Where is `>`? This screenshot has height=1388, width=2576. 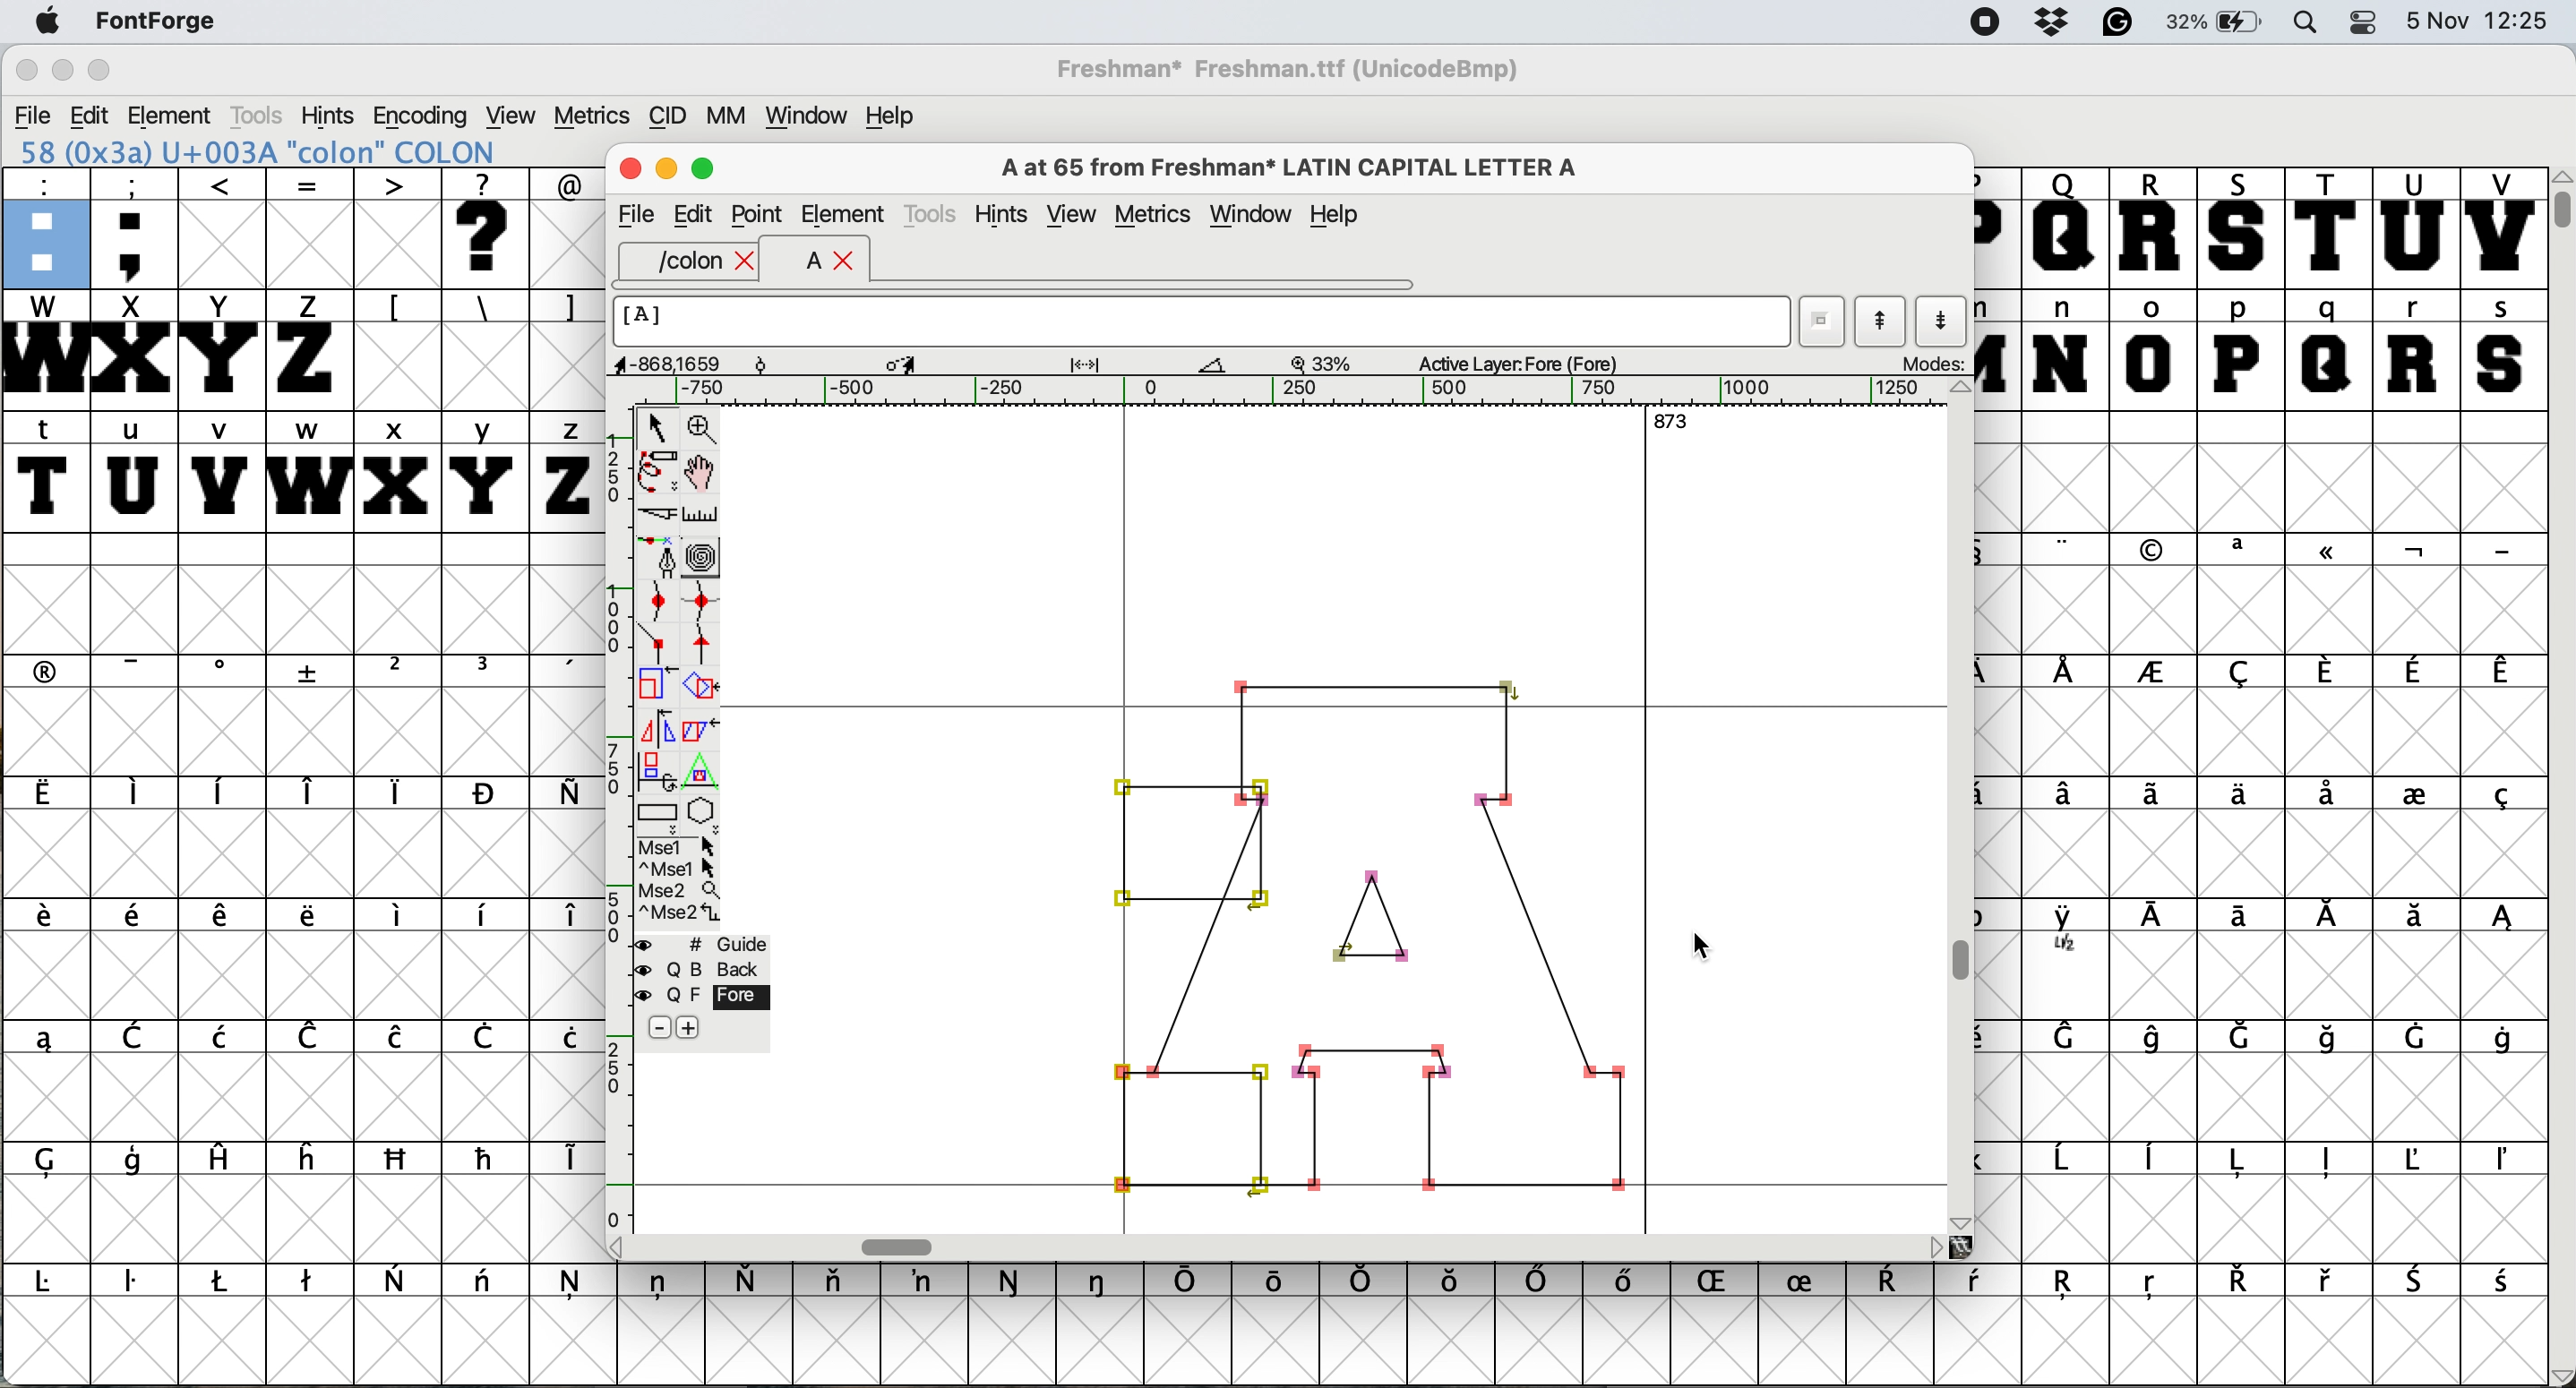
> is located at coordinates (400, 228).